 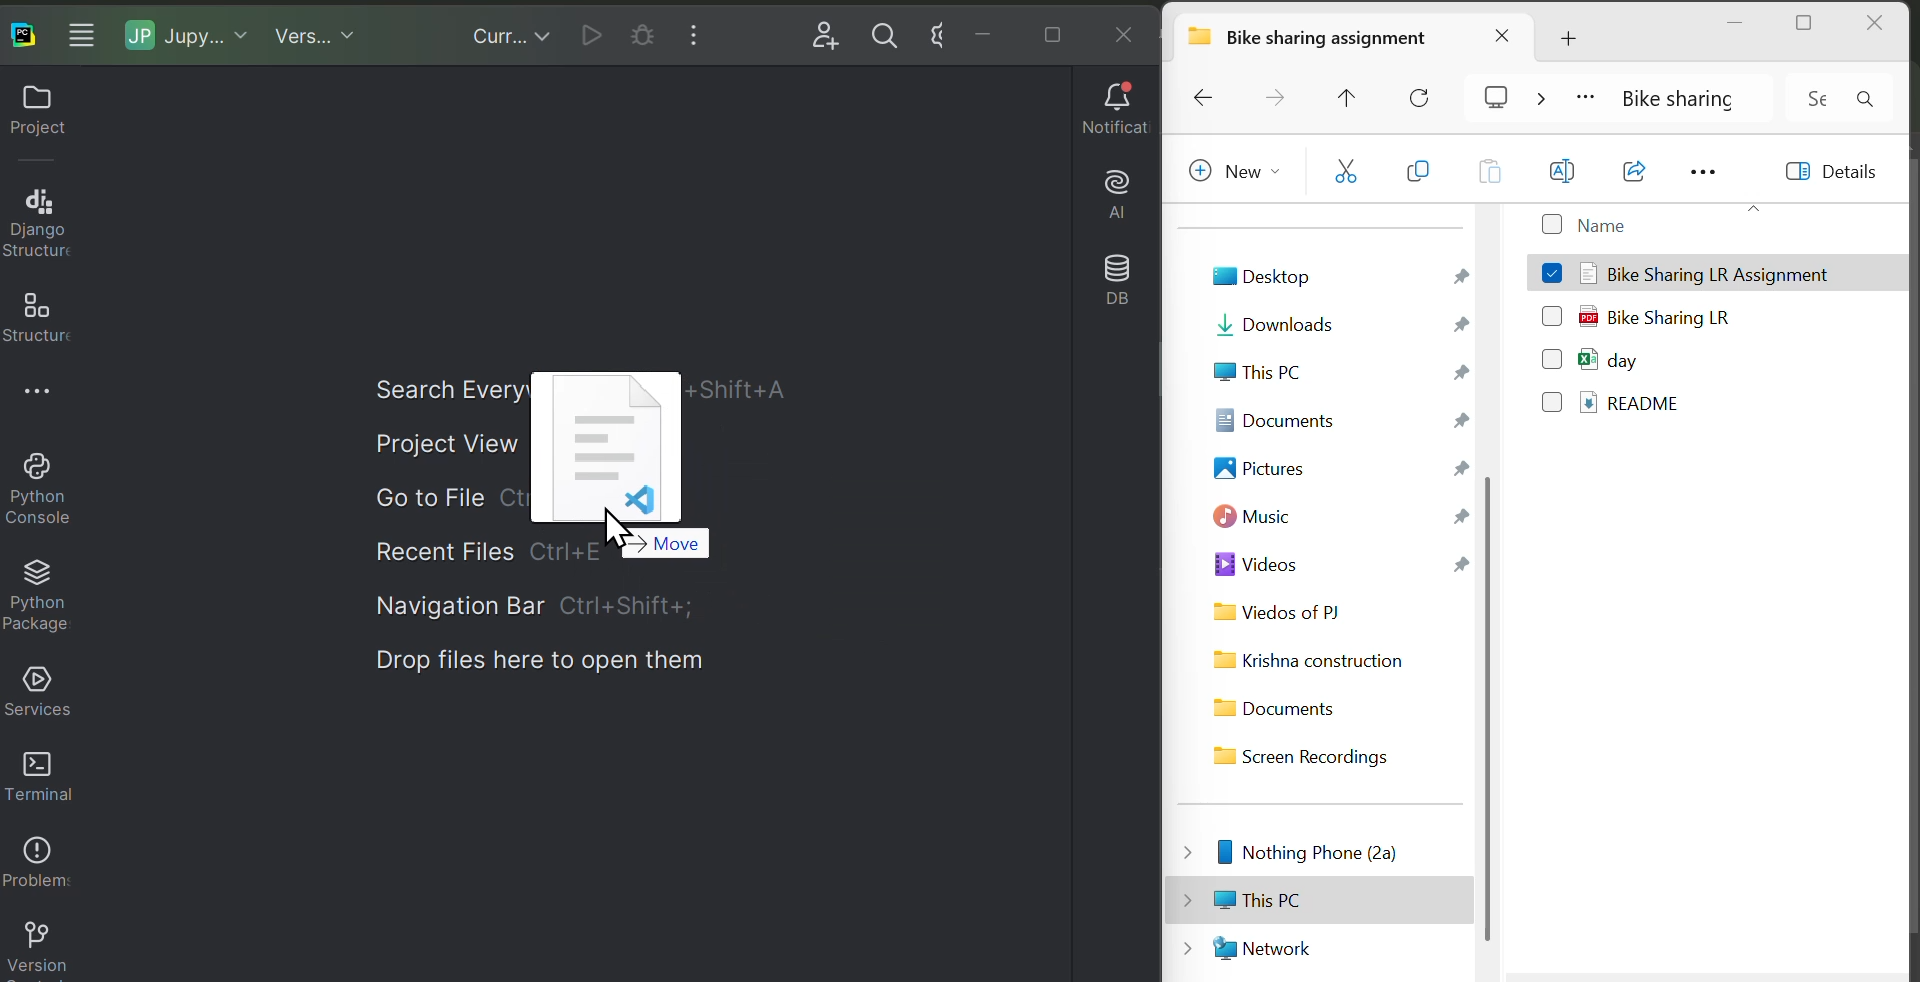 I want to click on Bike sharing assignment, so click(x=1346, y=37).